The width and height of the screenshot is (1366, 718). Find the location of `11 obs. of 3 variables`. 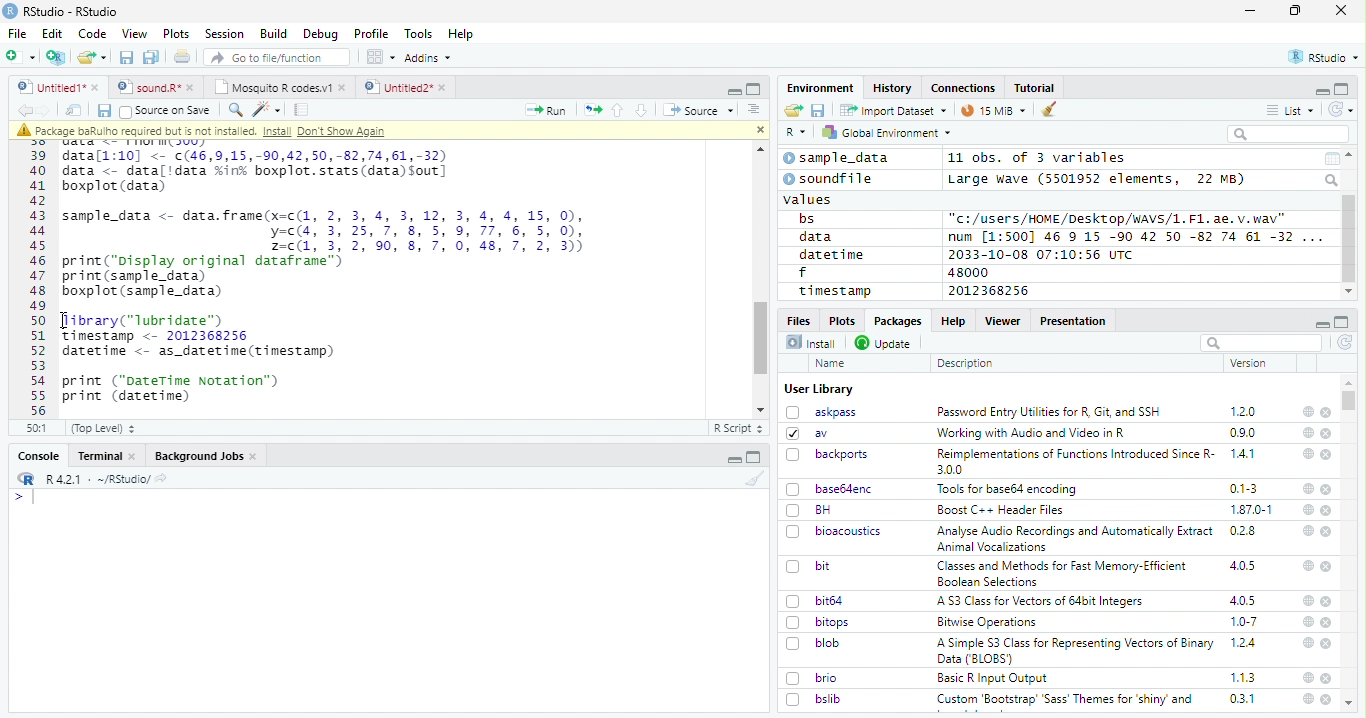

11 obs. of 3 variables is located at coordinates (1038, 159).